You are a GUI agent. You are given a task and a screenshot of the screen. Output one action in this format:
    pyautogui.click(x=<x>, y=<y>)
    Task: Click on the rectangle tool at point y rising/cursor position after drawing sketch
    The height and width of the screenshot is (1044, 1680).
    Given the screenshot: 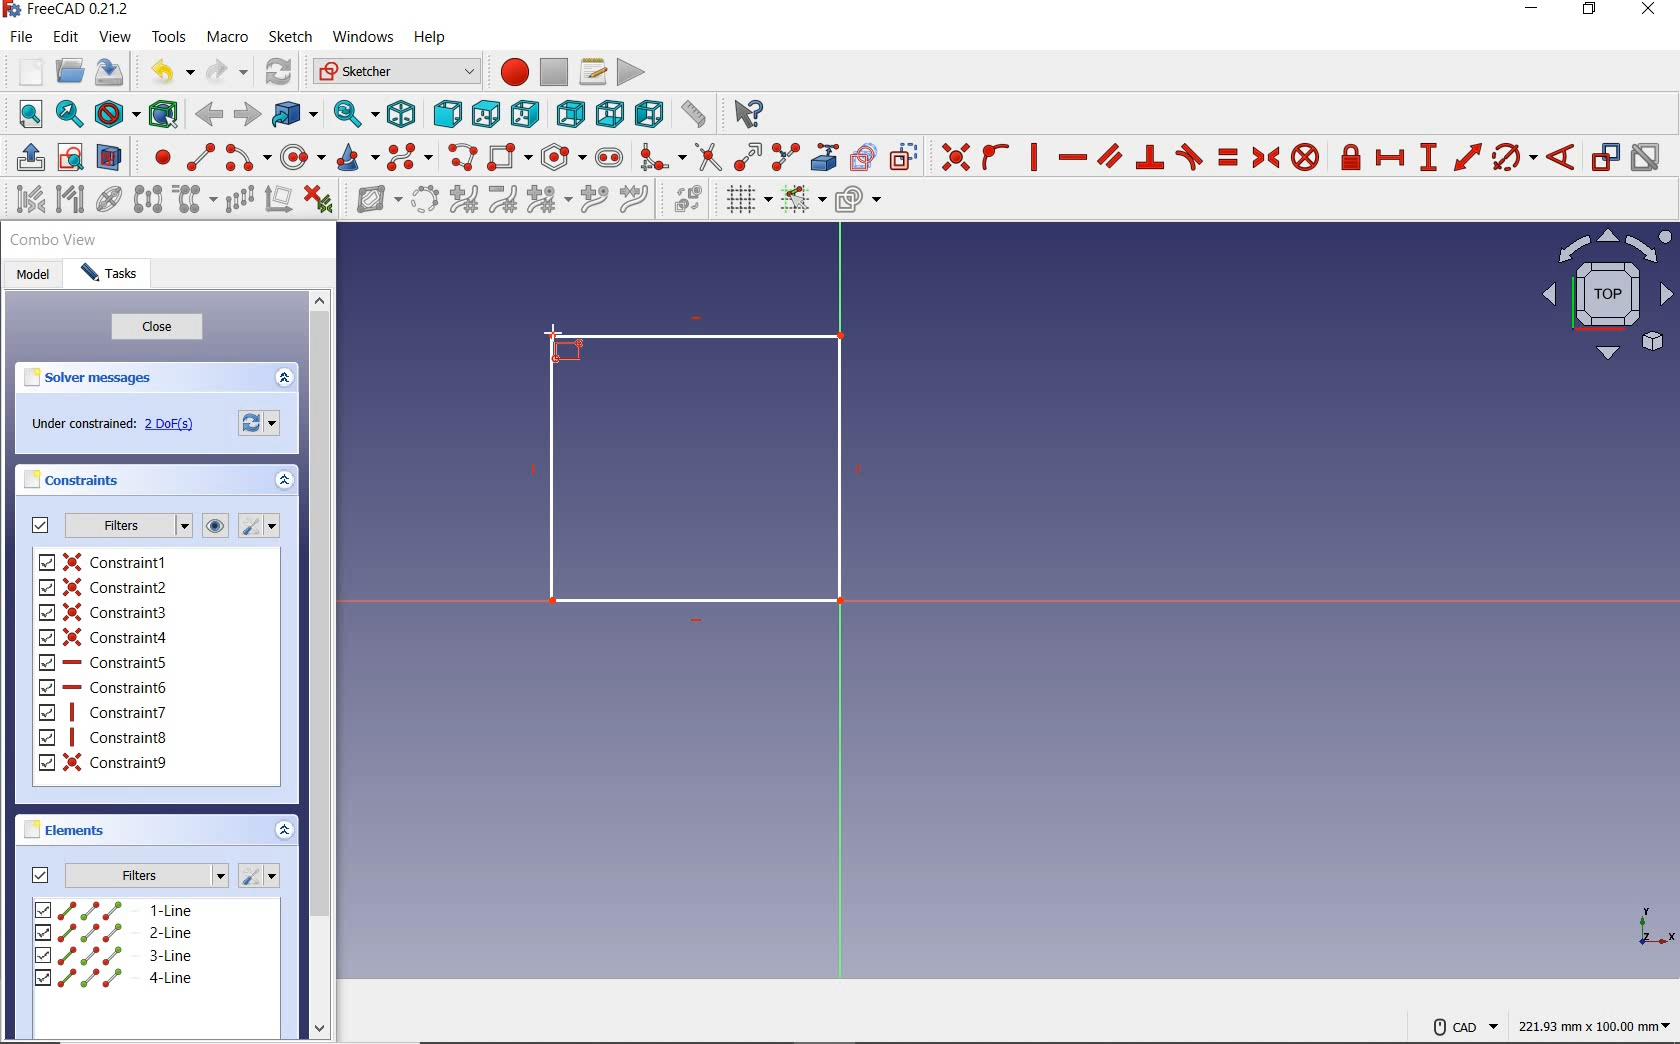 What is the action you would take?
    pyautogui.click(x=565, y=344)
    